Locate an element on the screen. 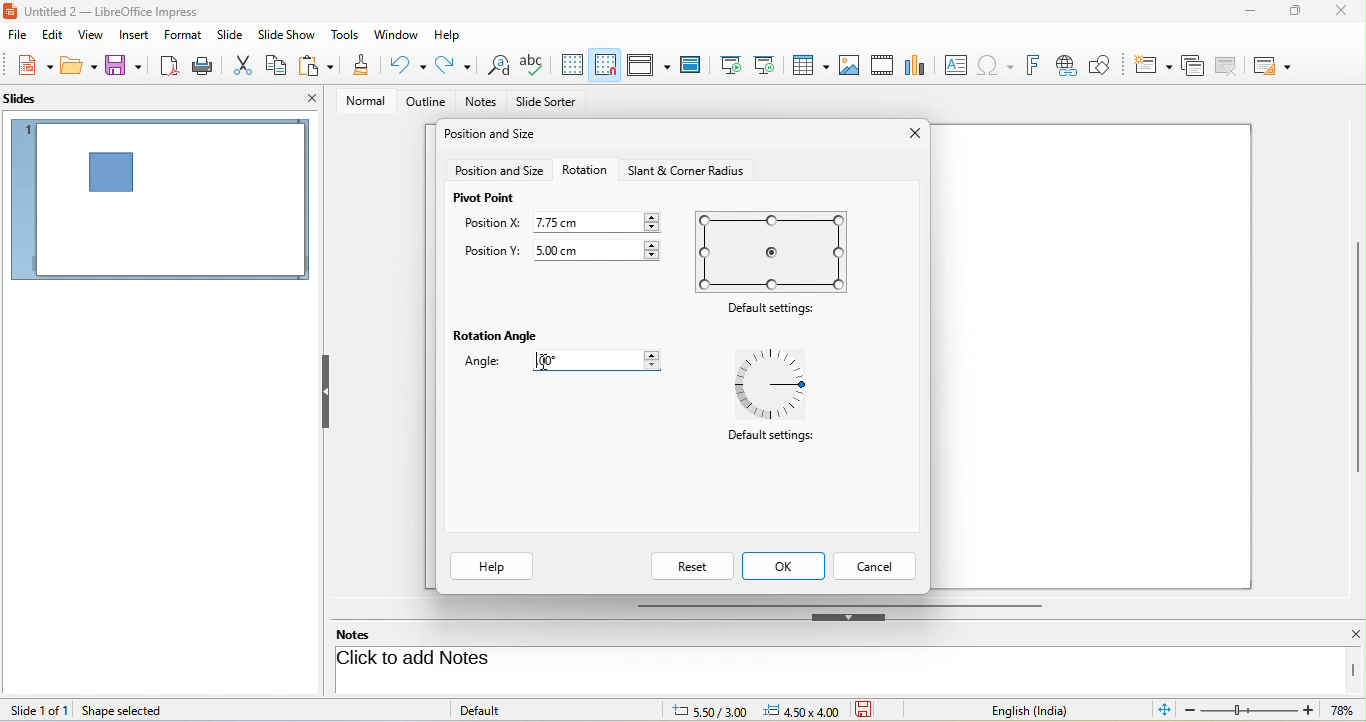  audio or video is located at coordinates (885, 67).